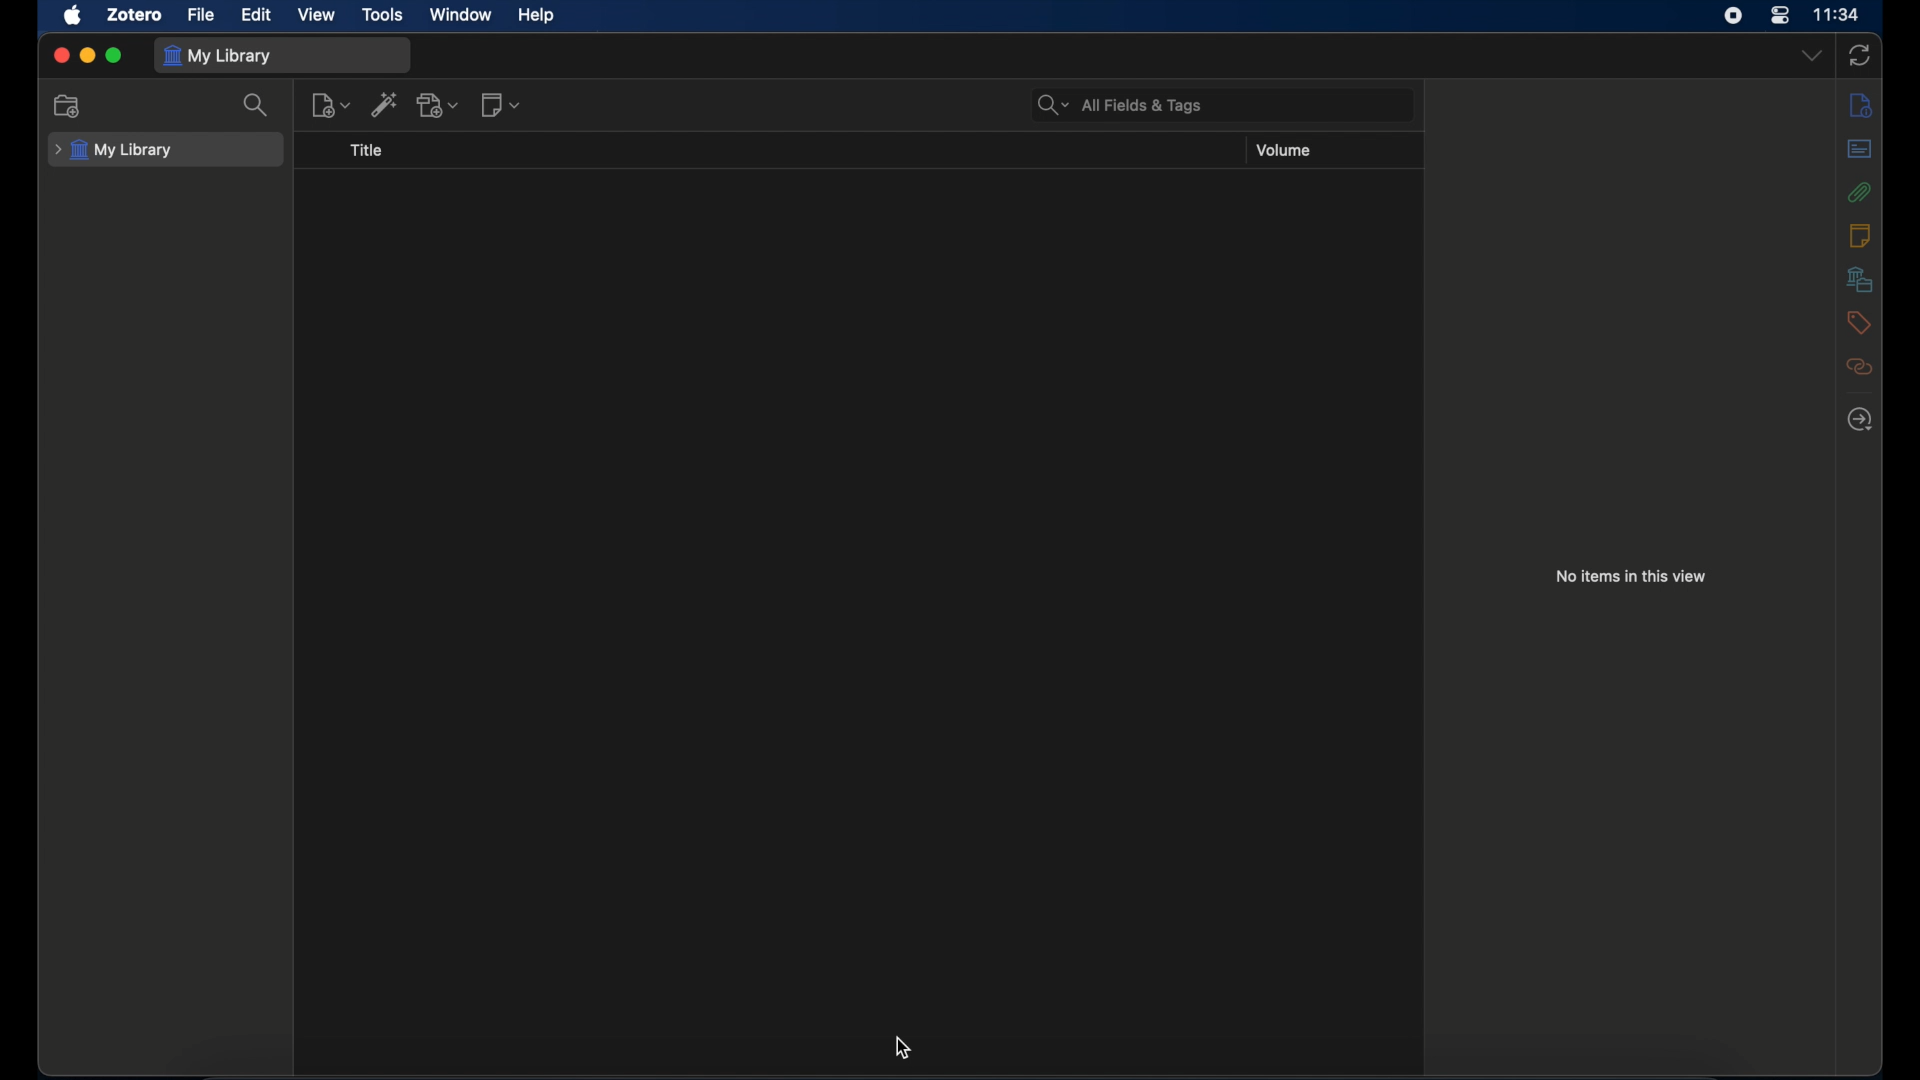 The height and width of the screenshot is (1080, 1920). What do you see at coordinates (1860, 420) in the screenshot?
I see `locate` at bounding box center [1860, 420].